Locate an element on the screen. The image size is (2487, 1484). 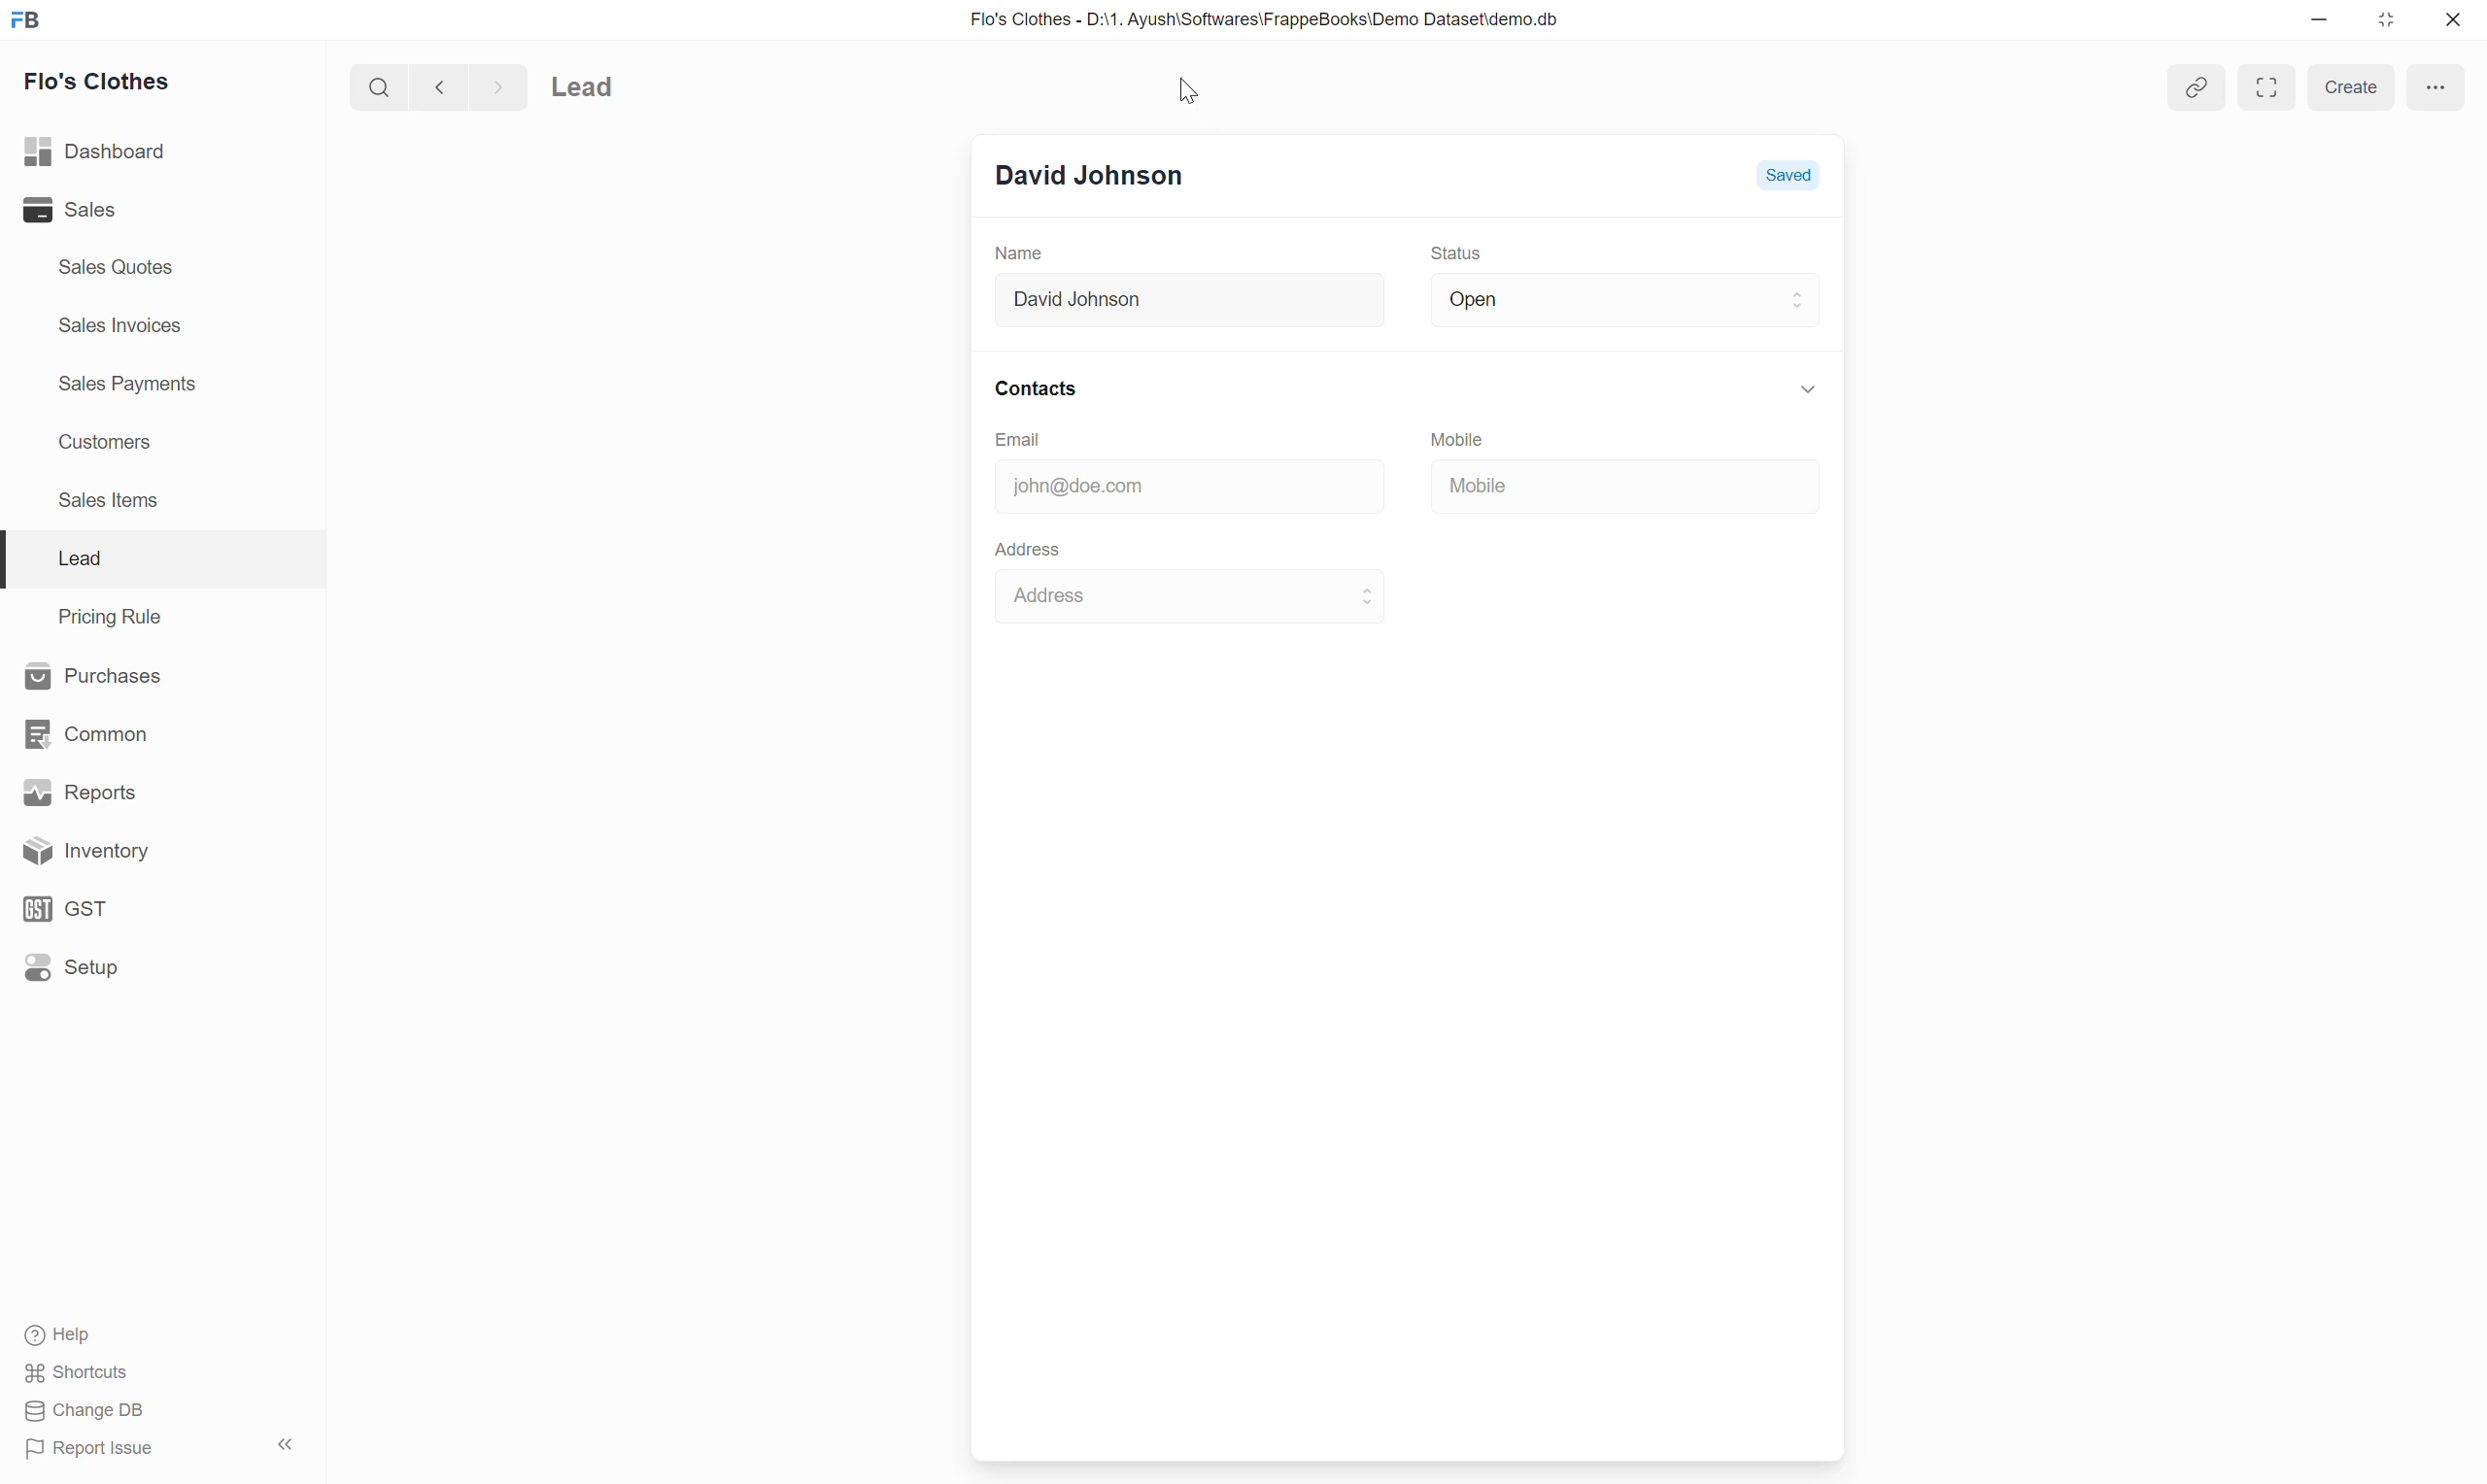
Flo's Clothes - D:\1. Ayush\Softwares\FrappeBooks\Demo Dataset\demo.db is located at coordinates (1266, 18).